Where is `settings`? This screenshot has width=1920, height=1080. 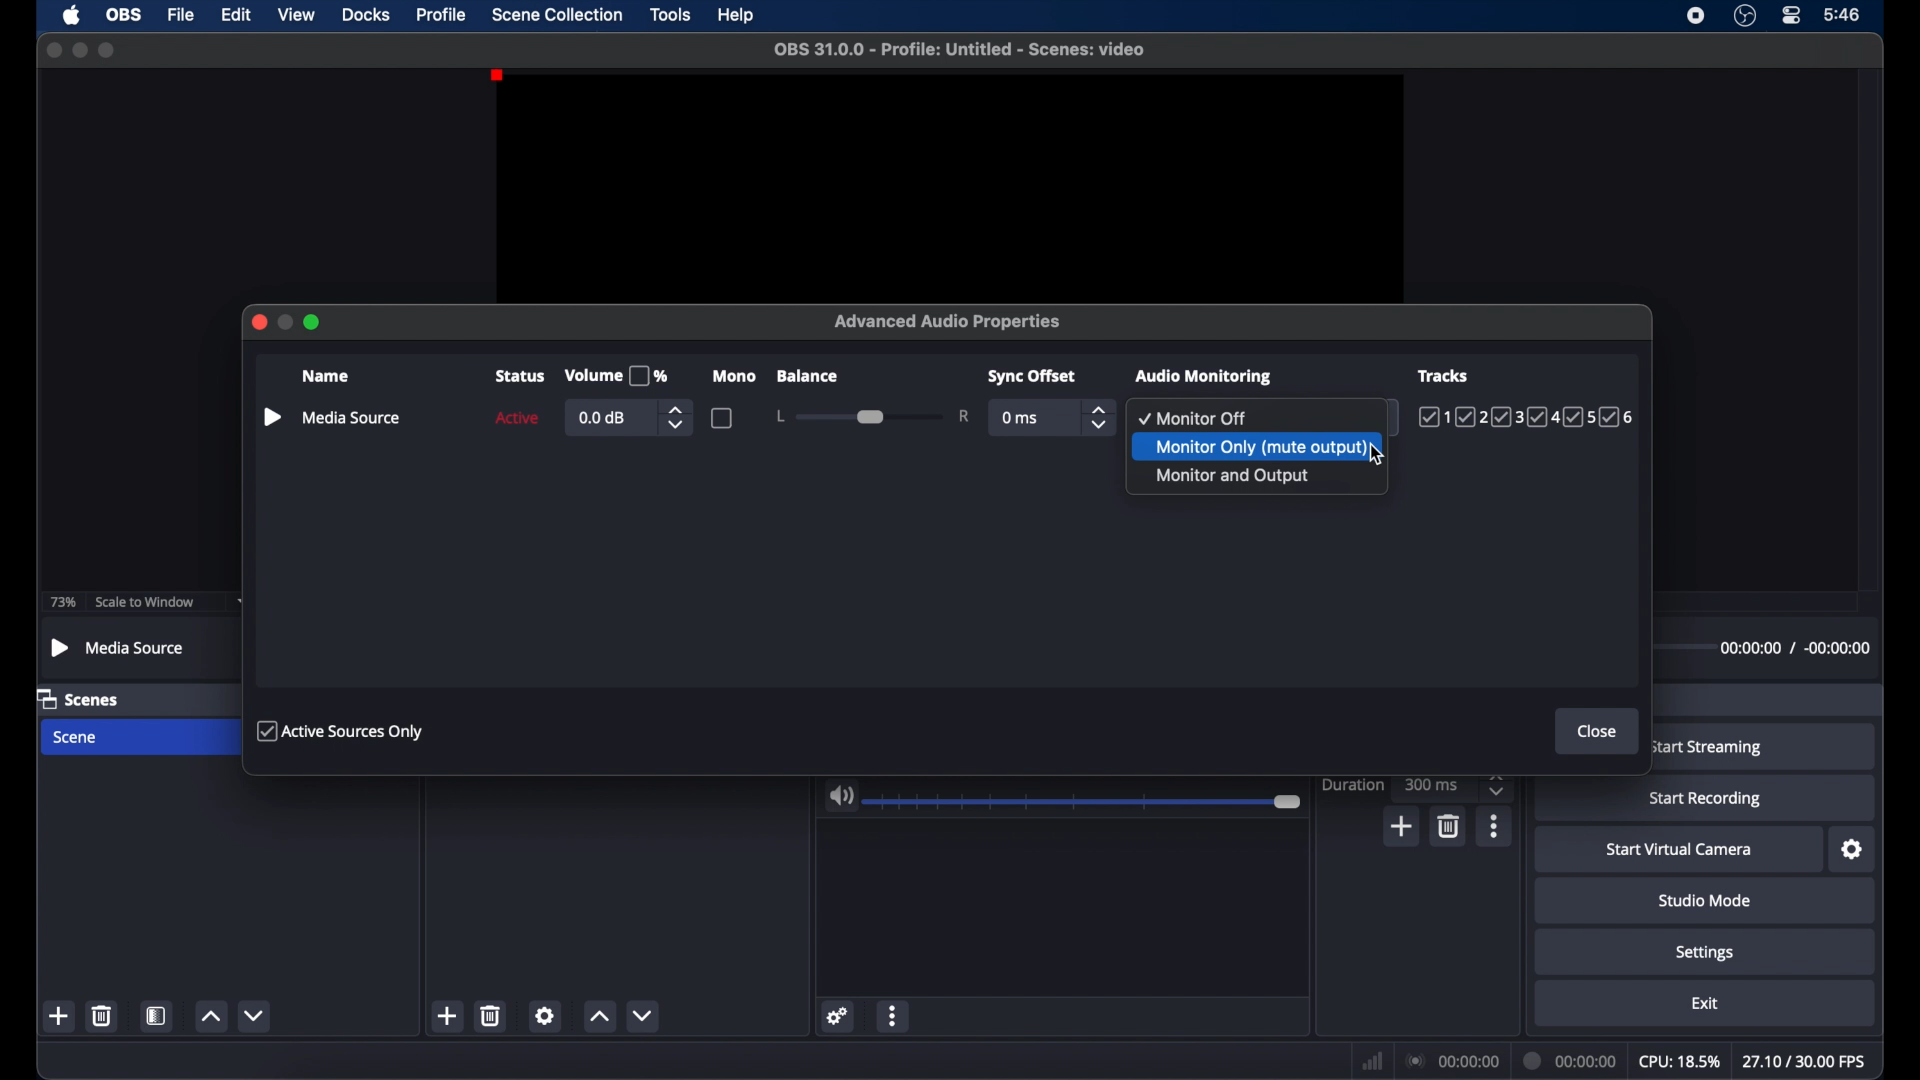 settings is located at coordinates (546, 1015).